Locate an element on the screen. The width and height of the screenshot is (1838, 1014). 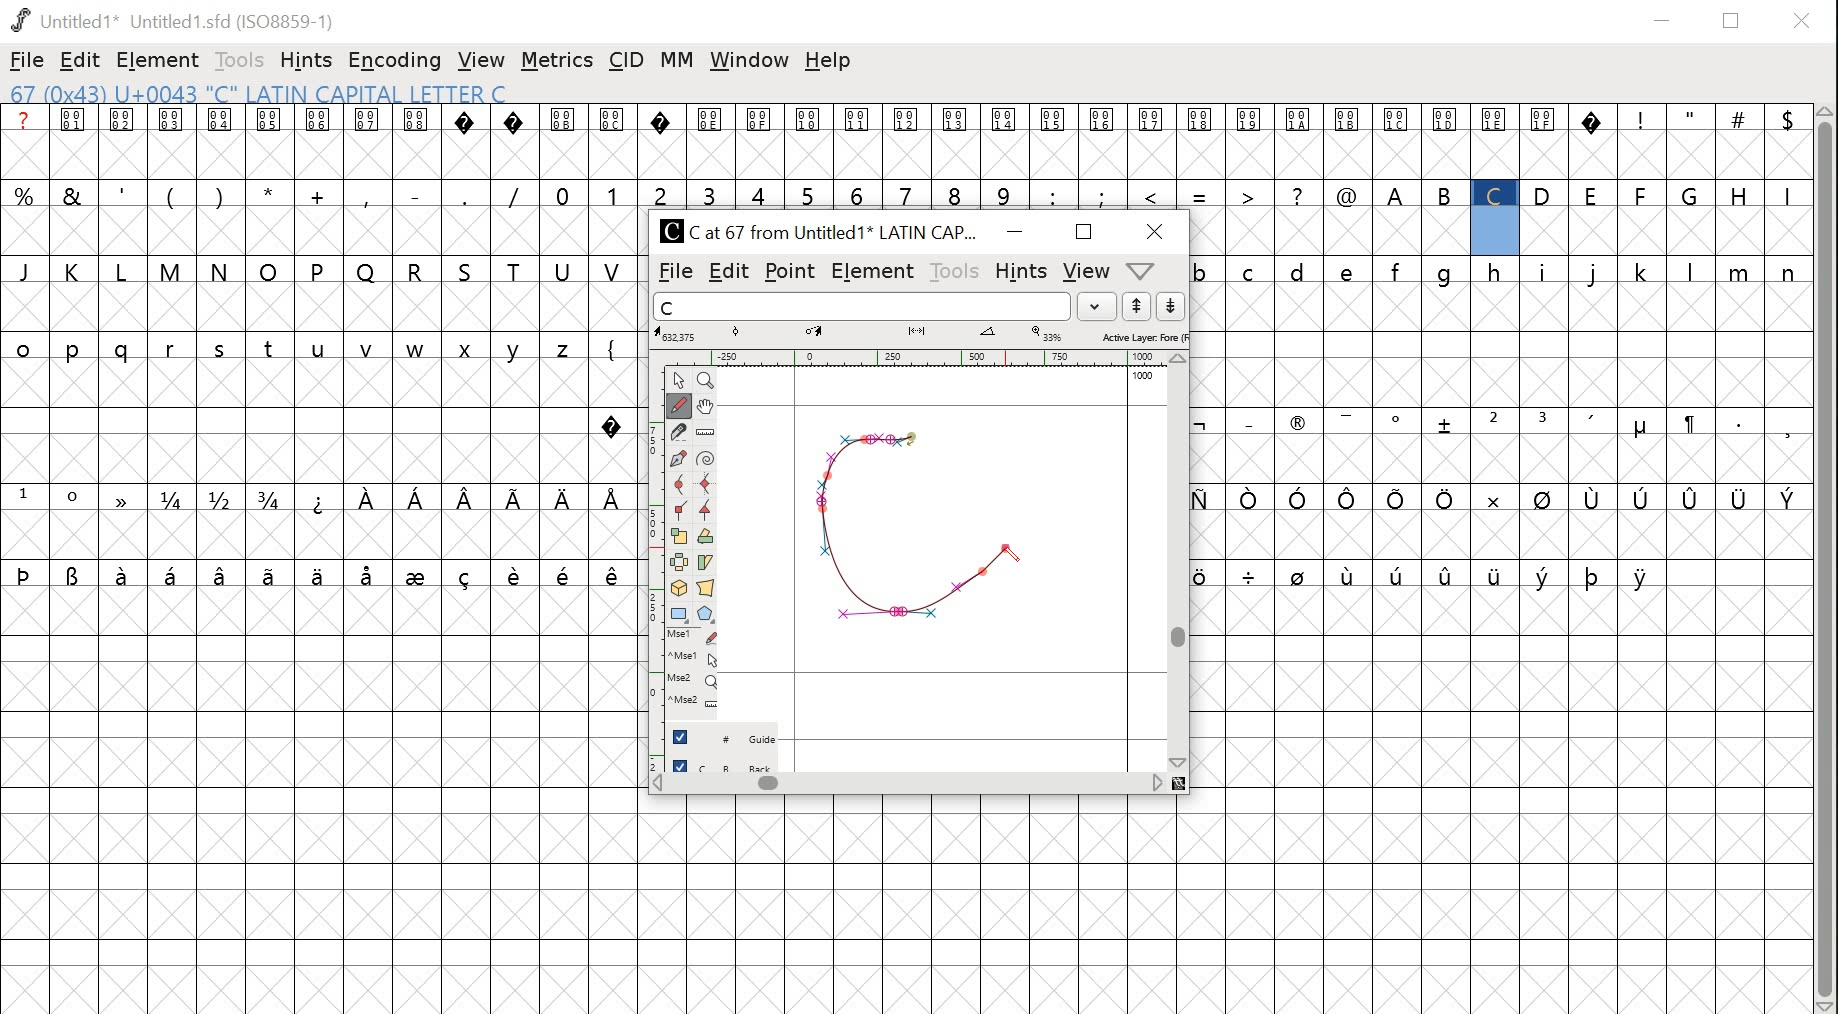
3D rotate is located at coordinates (682, 589).